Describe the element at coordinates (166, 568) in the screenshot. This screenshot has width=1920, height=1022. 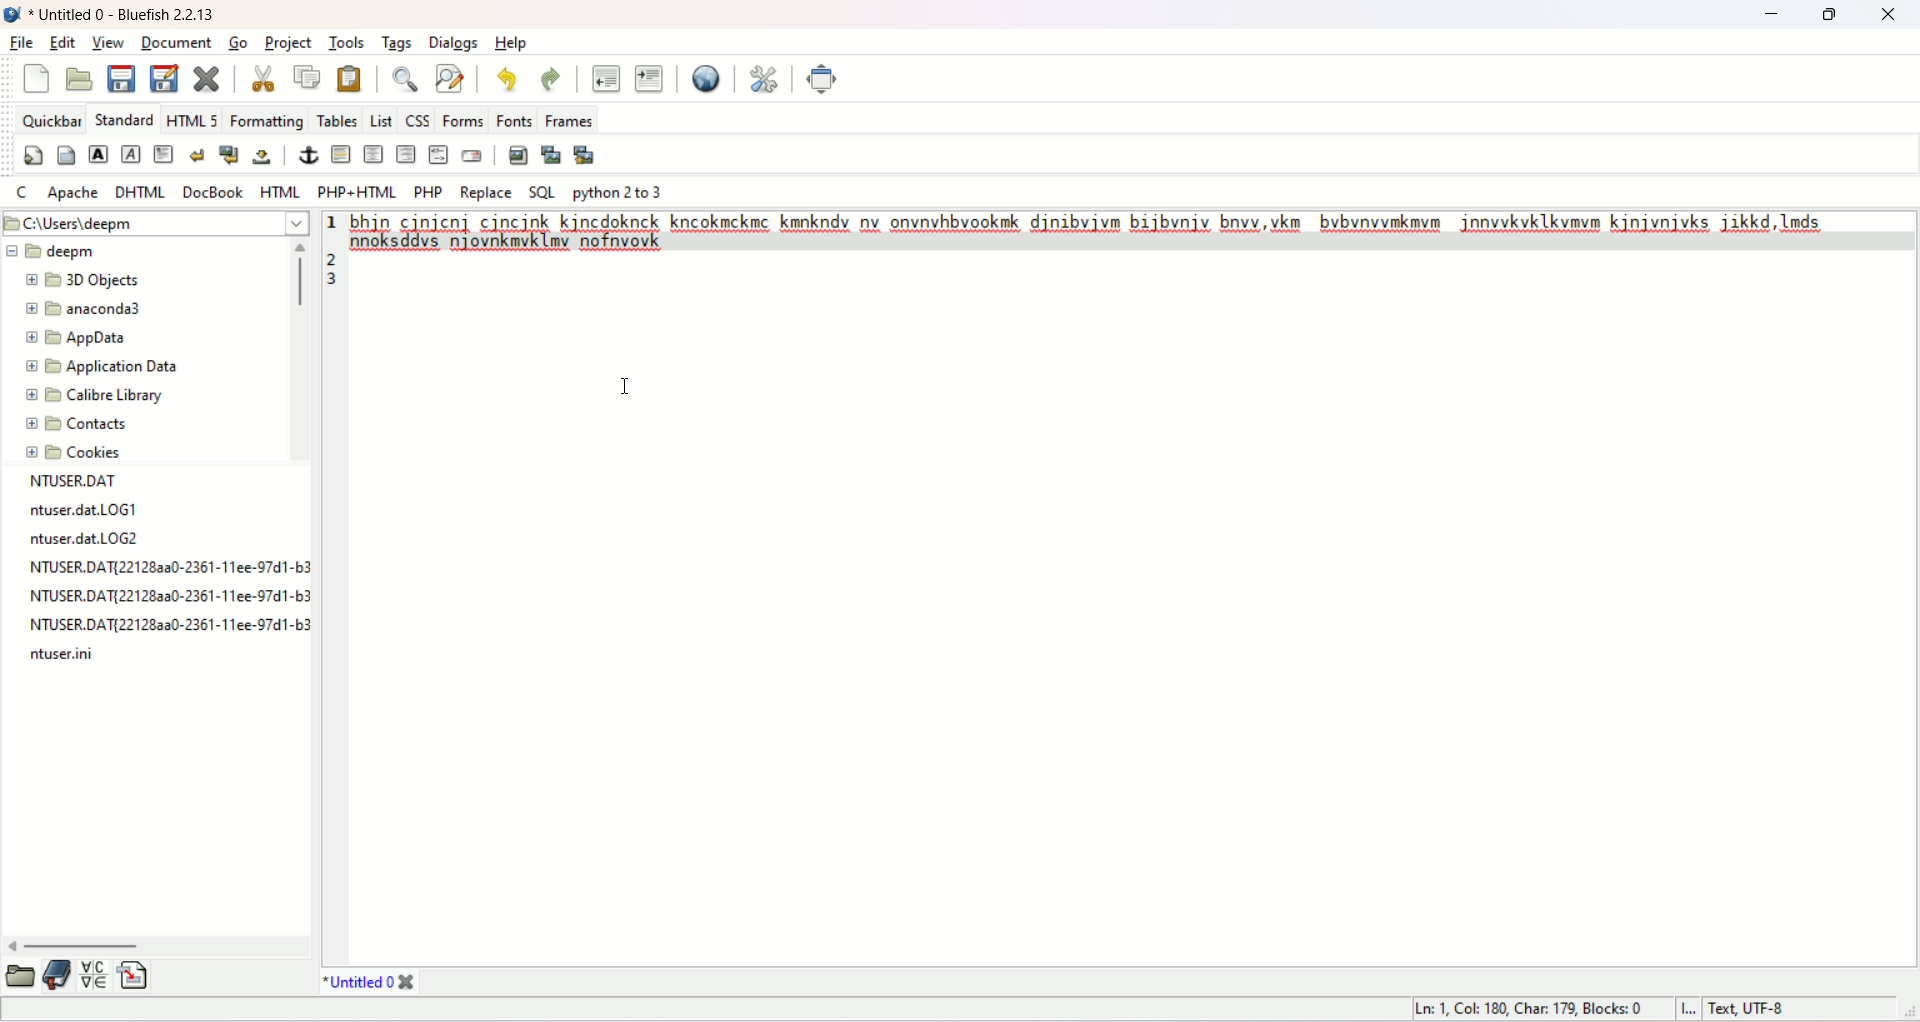
I see `text` at that location.